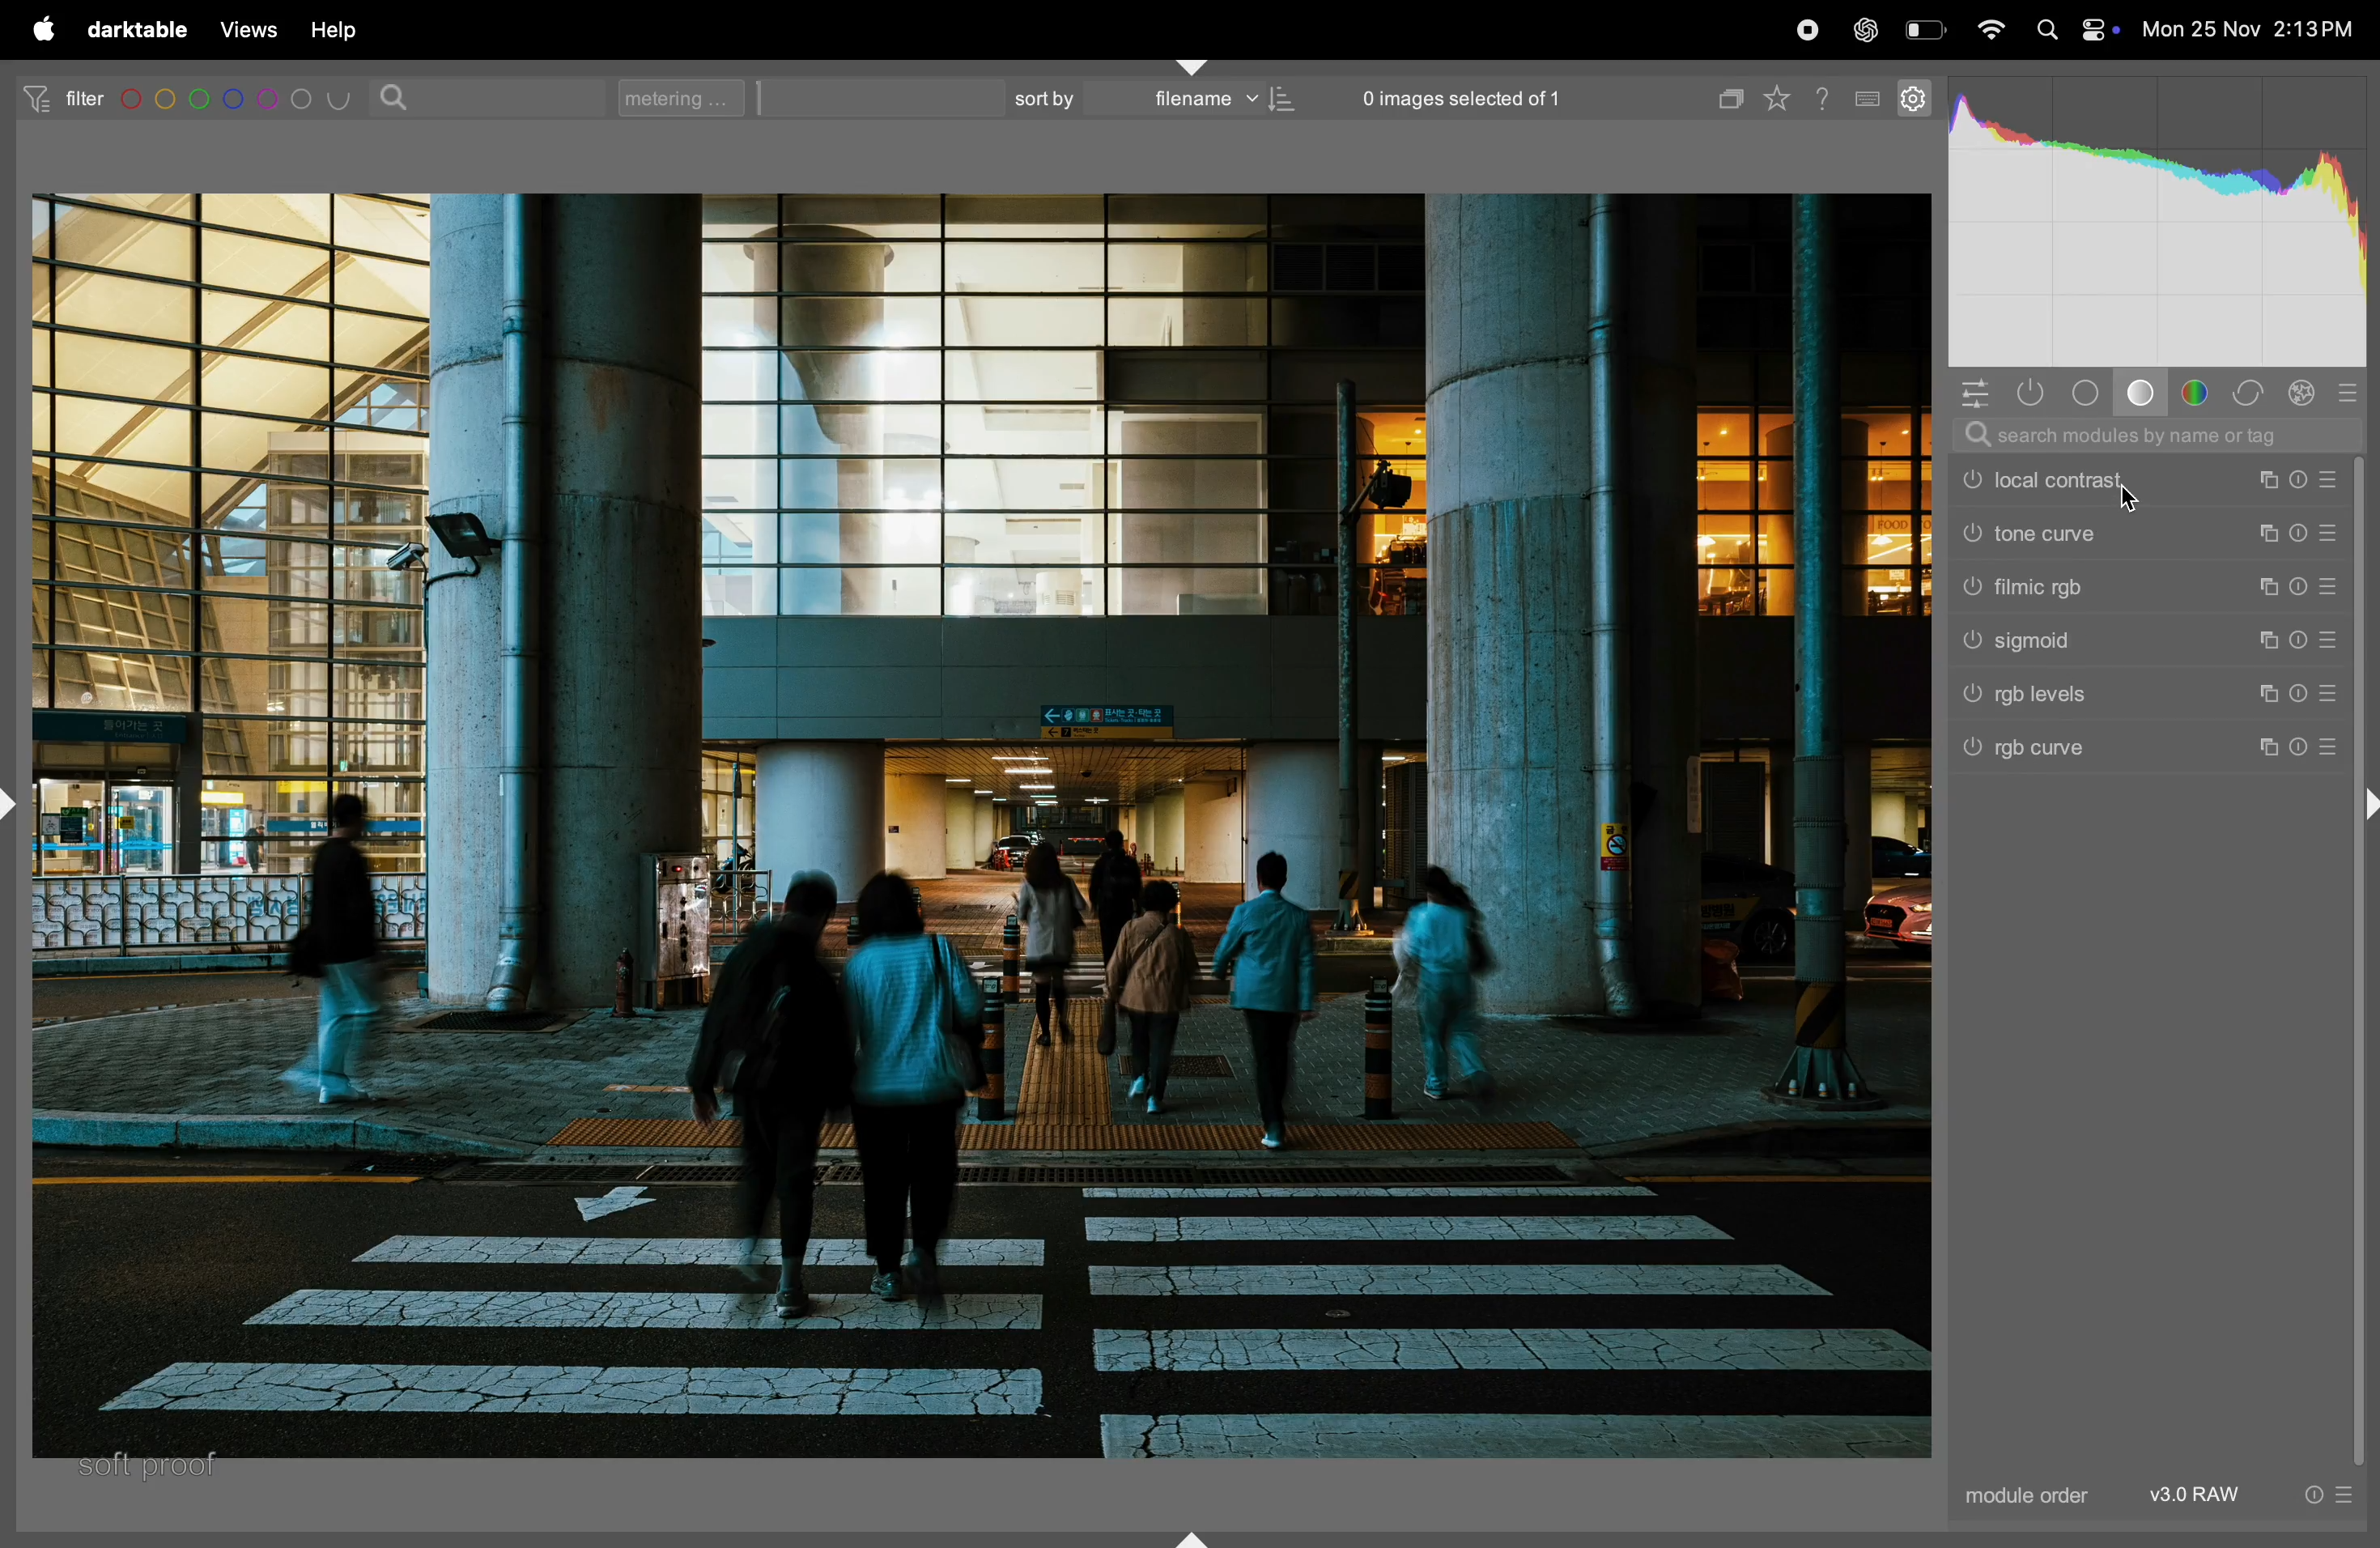 The width and height of the screenshot is (2380, 1548). I want to click on record, so click(1809, 29).